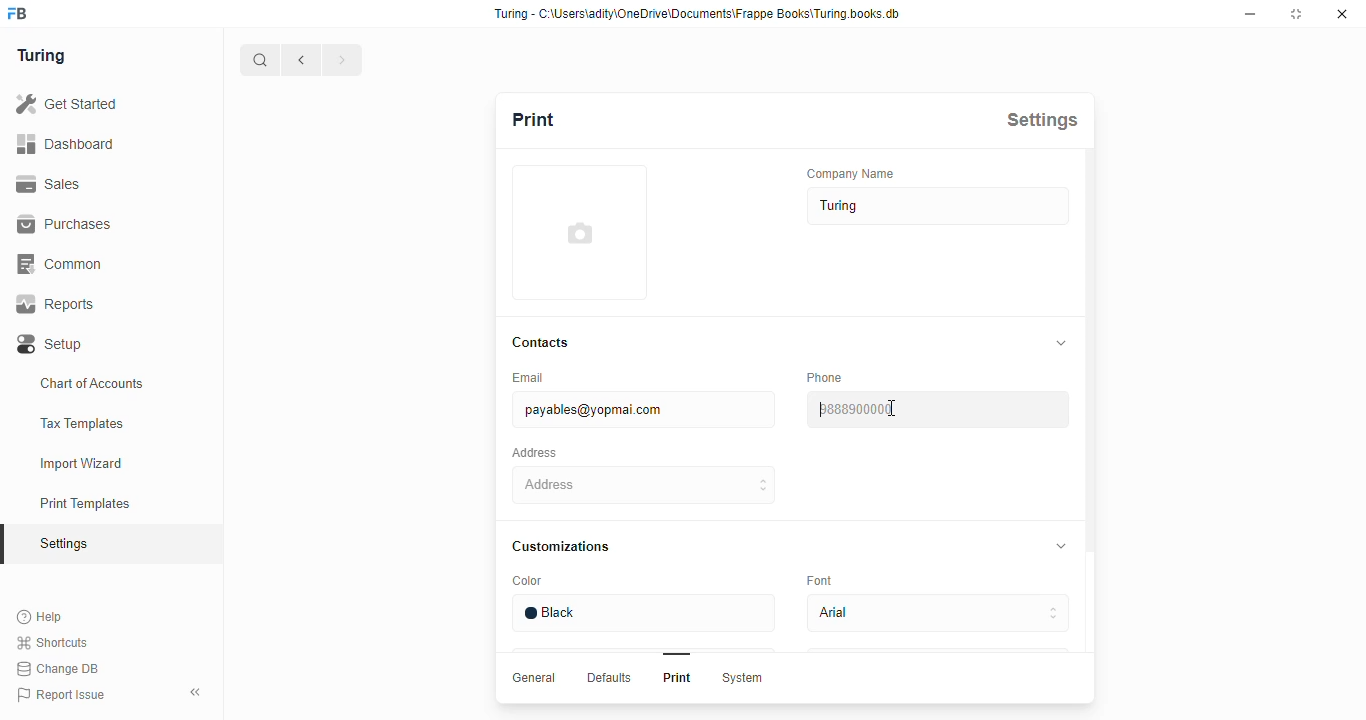 This screenshot has width=1366, height=720. I want to click on add profile image, so click(585, 236).